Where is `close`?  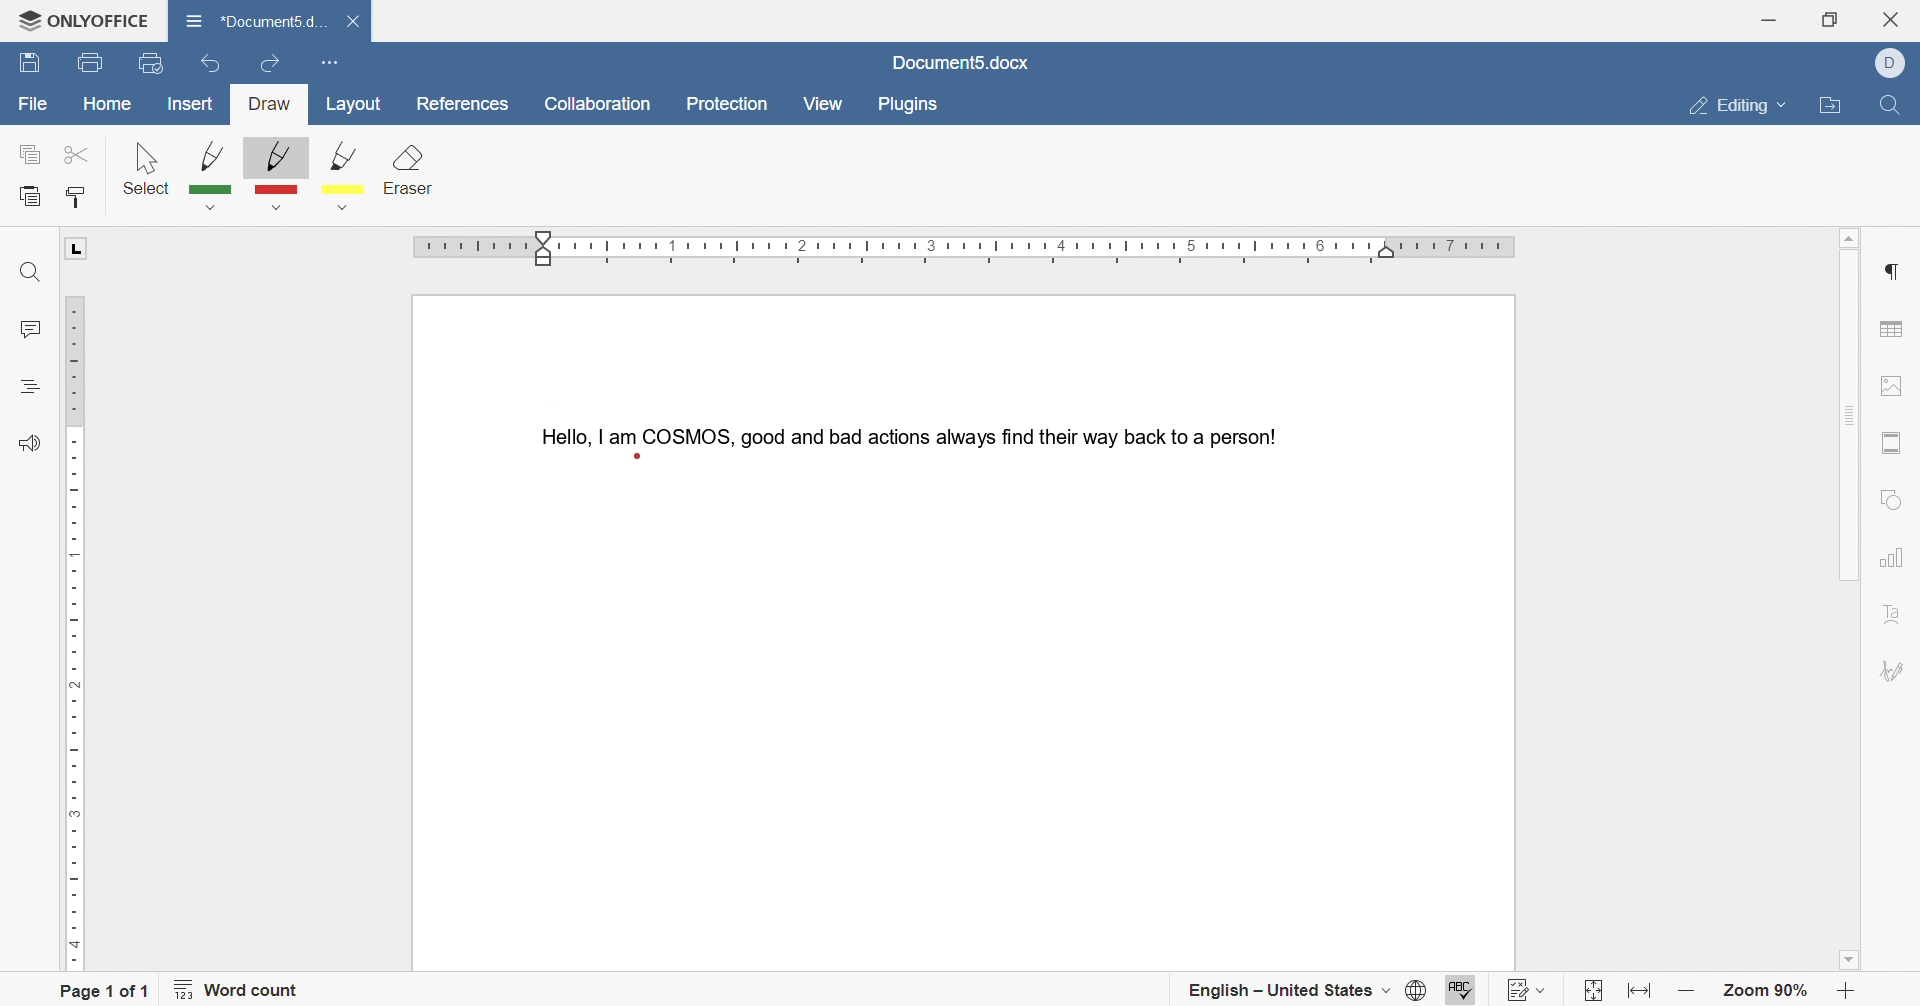 close is located at coordinates (1898, 17).